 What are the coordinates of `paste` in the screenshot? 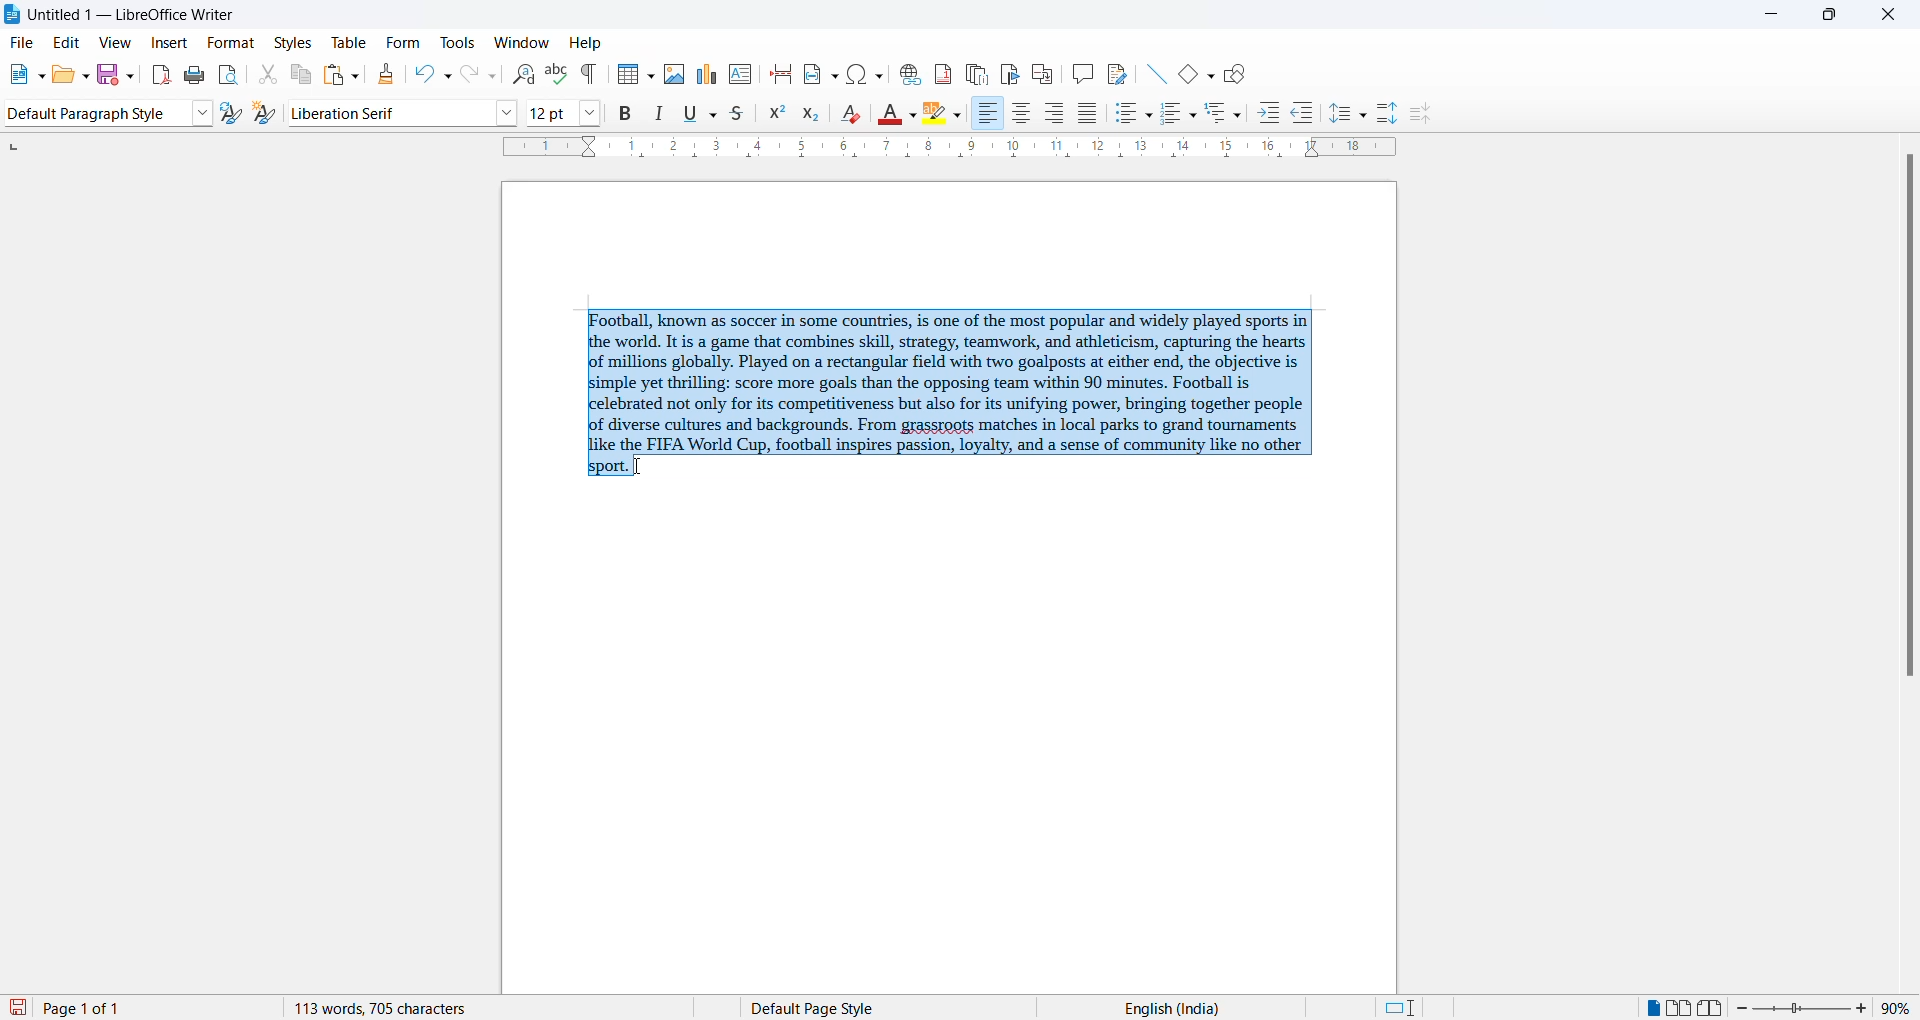 It's located at (333, 75).